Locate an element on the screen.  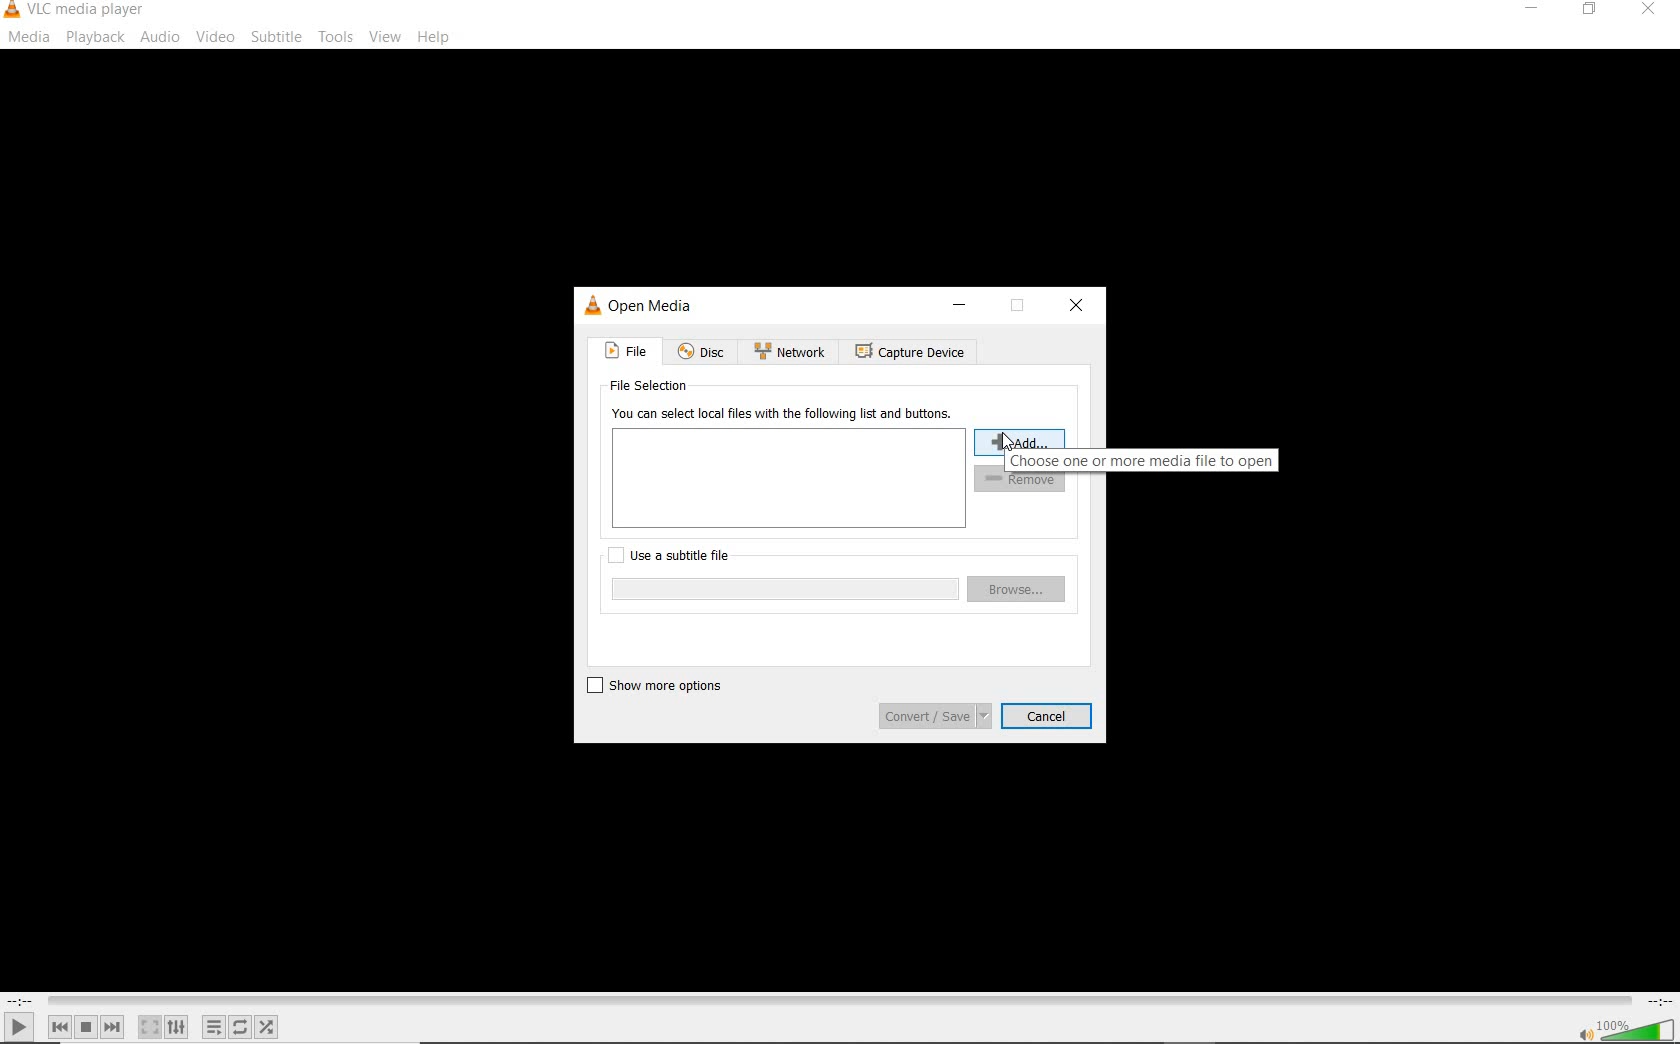
volume is located at coordinates (1638, 1028).